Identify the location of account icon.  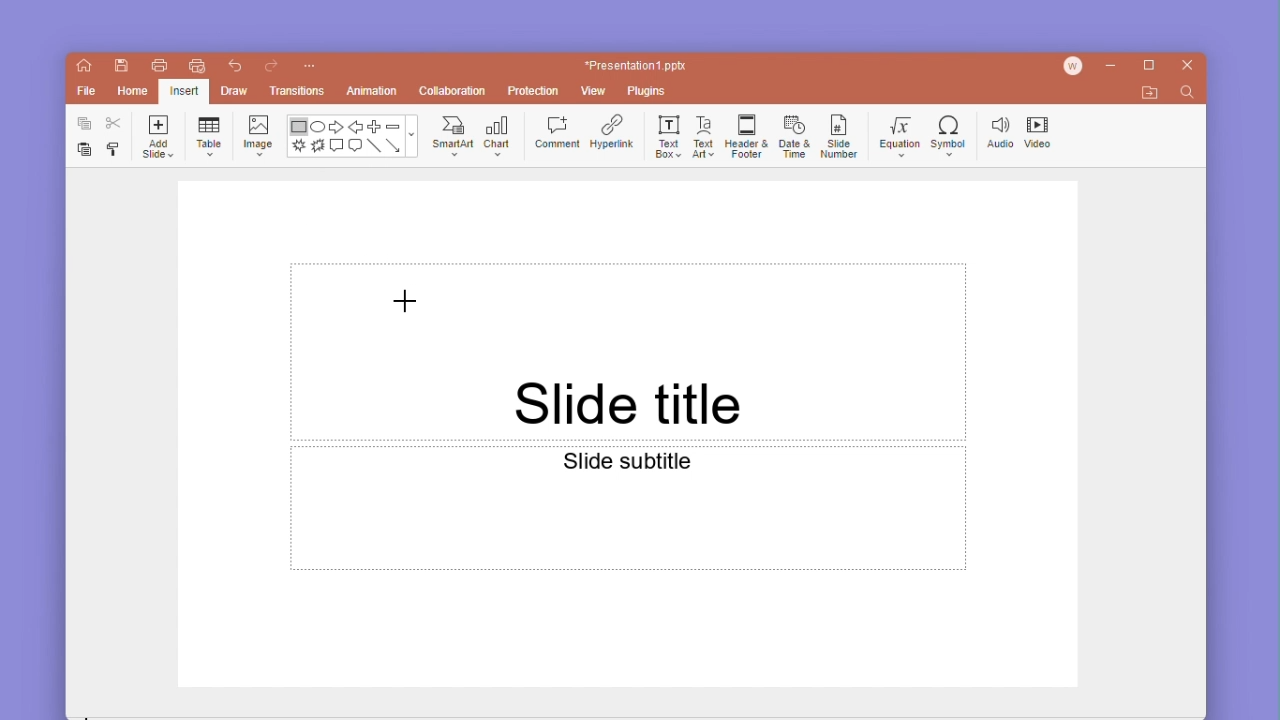
(1075, 67).